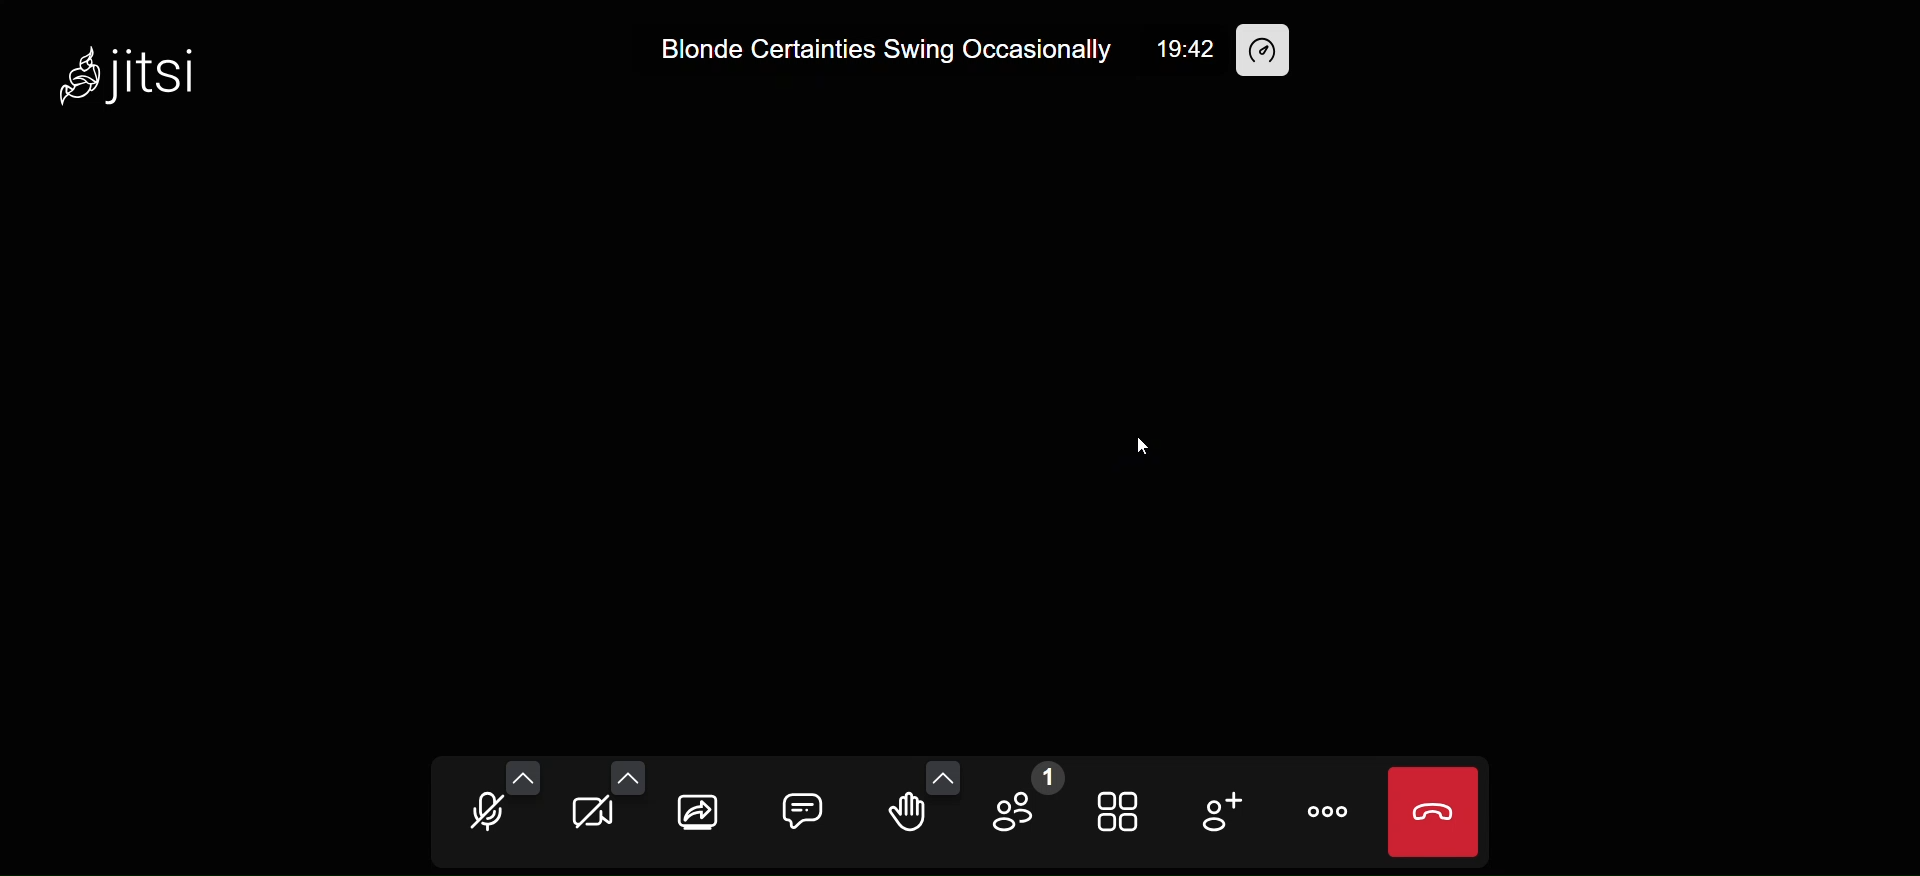 The height and width of the screenshot is (876, 1920). Describe the element at coordinates (1122, 815) in the screenshot. I see `tile view` at that location.